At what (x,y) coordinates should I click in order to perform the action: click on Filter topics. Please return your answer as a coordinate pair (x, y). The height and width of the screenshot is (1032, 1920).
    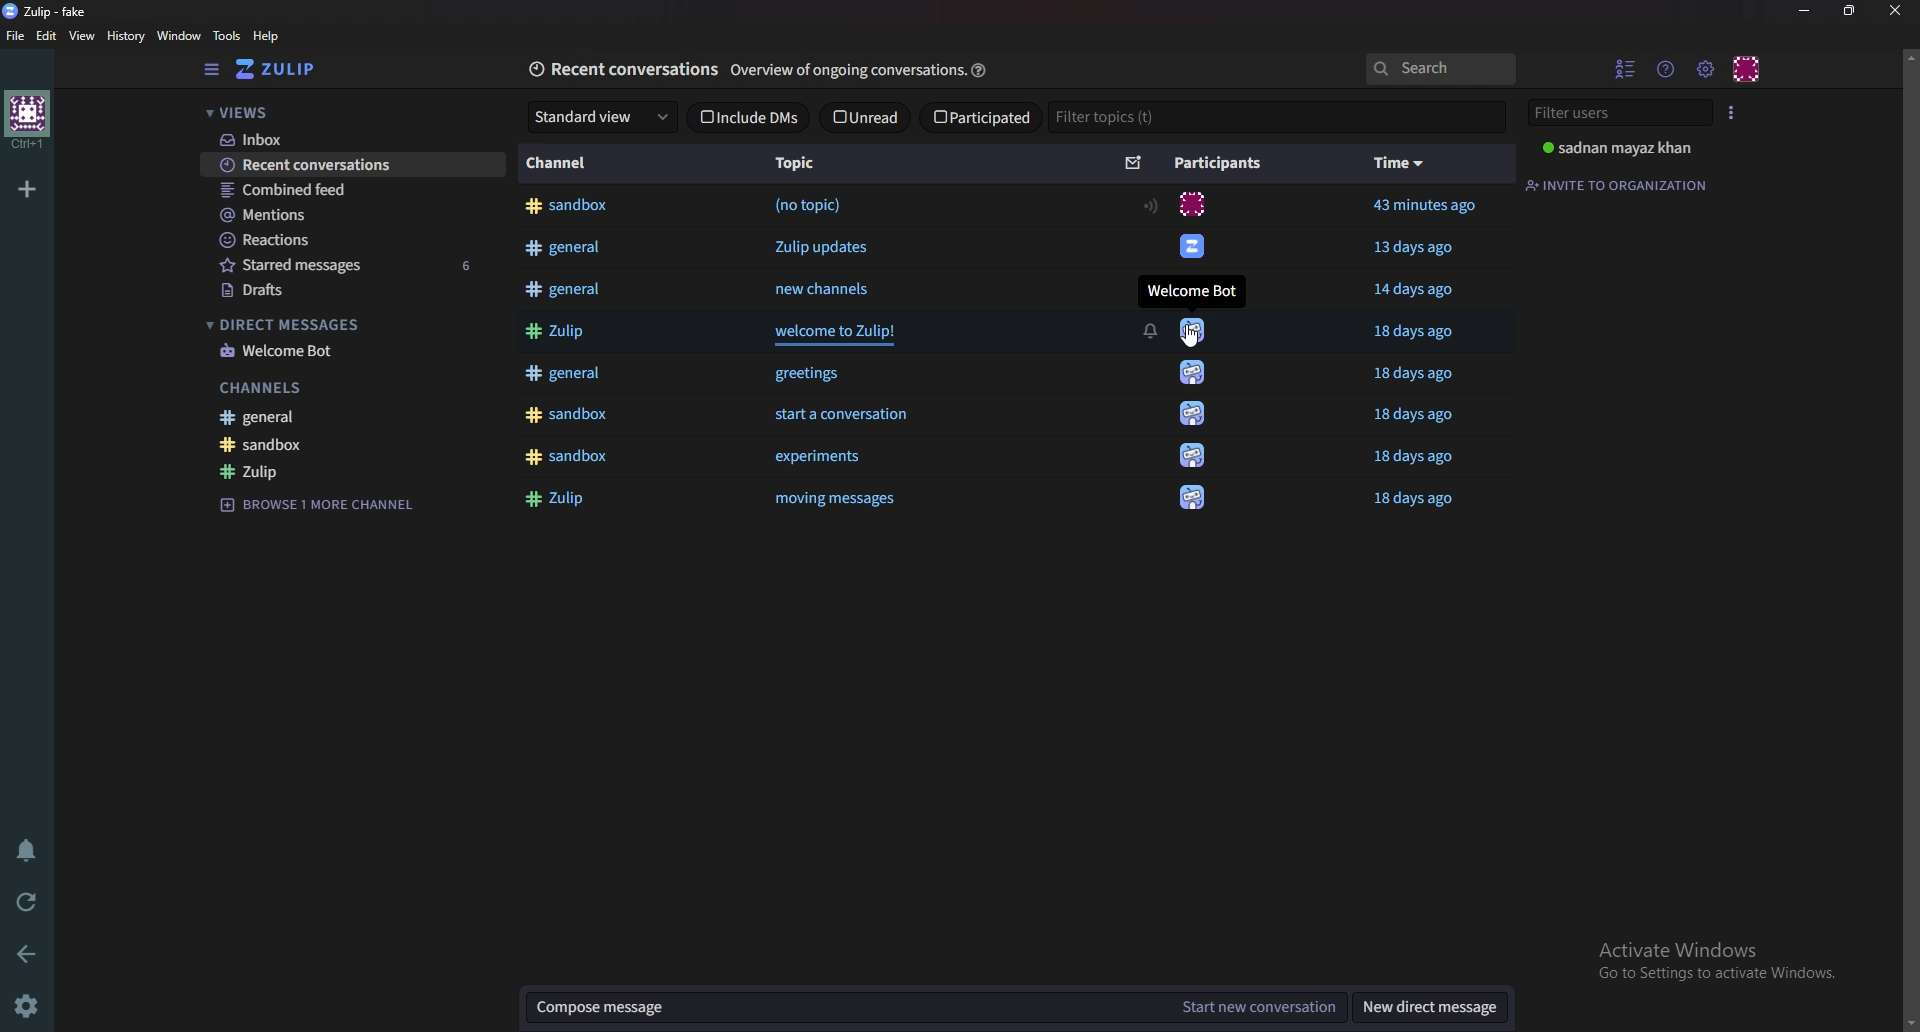
    Looking at the image, I should click on (1106, 117).